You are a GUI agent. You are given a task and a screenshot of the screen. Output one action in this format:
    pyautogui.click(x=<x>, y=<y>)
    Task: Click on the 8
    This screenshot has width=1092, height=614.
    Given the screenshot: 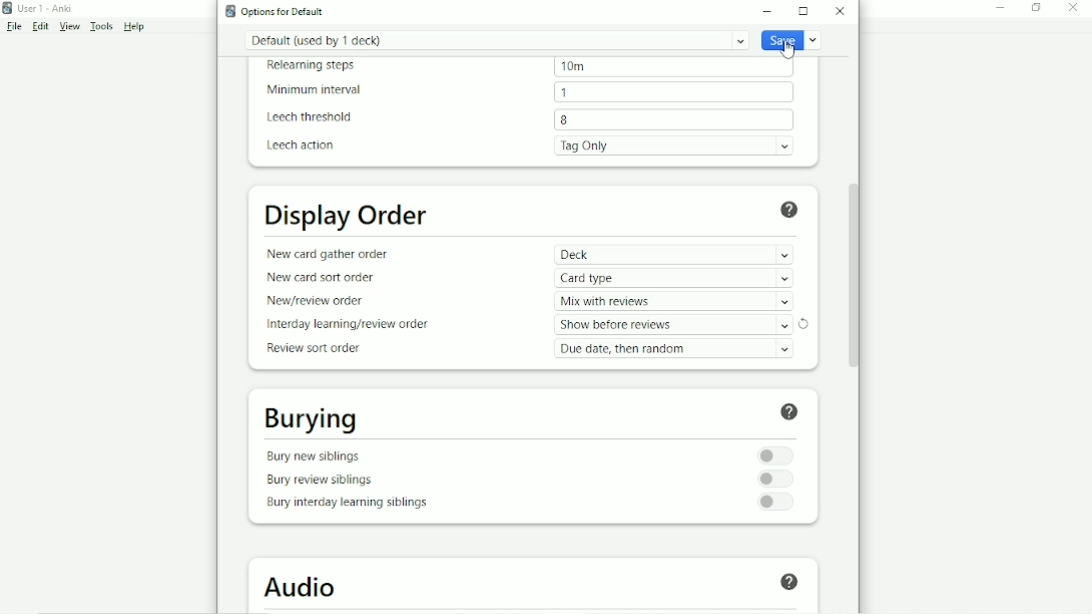 What is the action you would take?
    pyautogui.click(x=674, y=119)
    